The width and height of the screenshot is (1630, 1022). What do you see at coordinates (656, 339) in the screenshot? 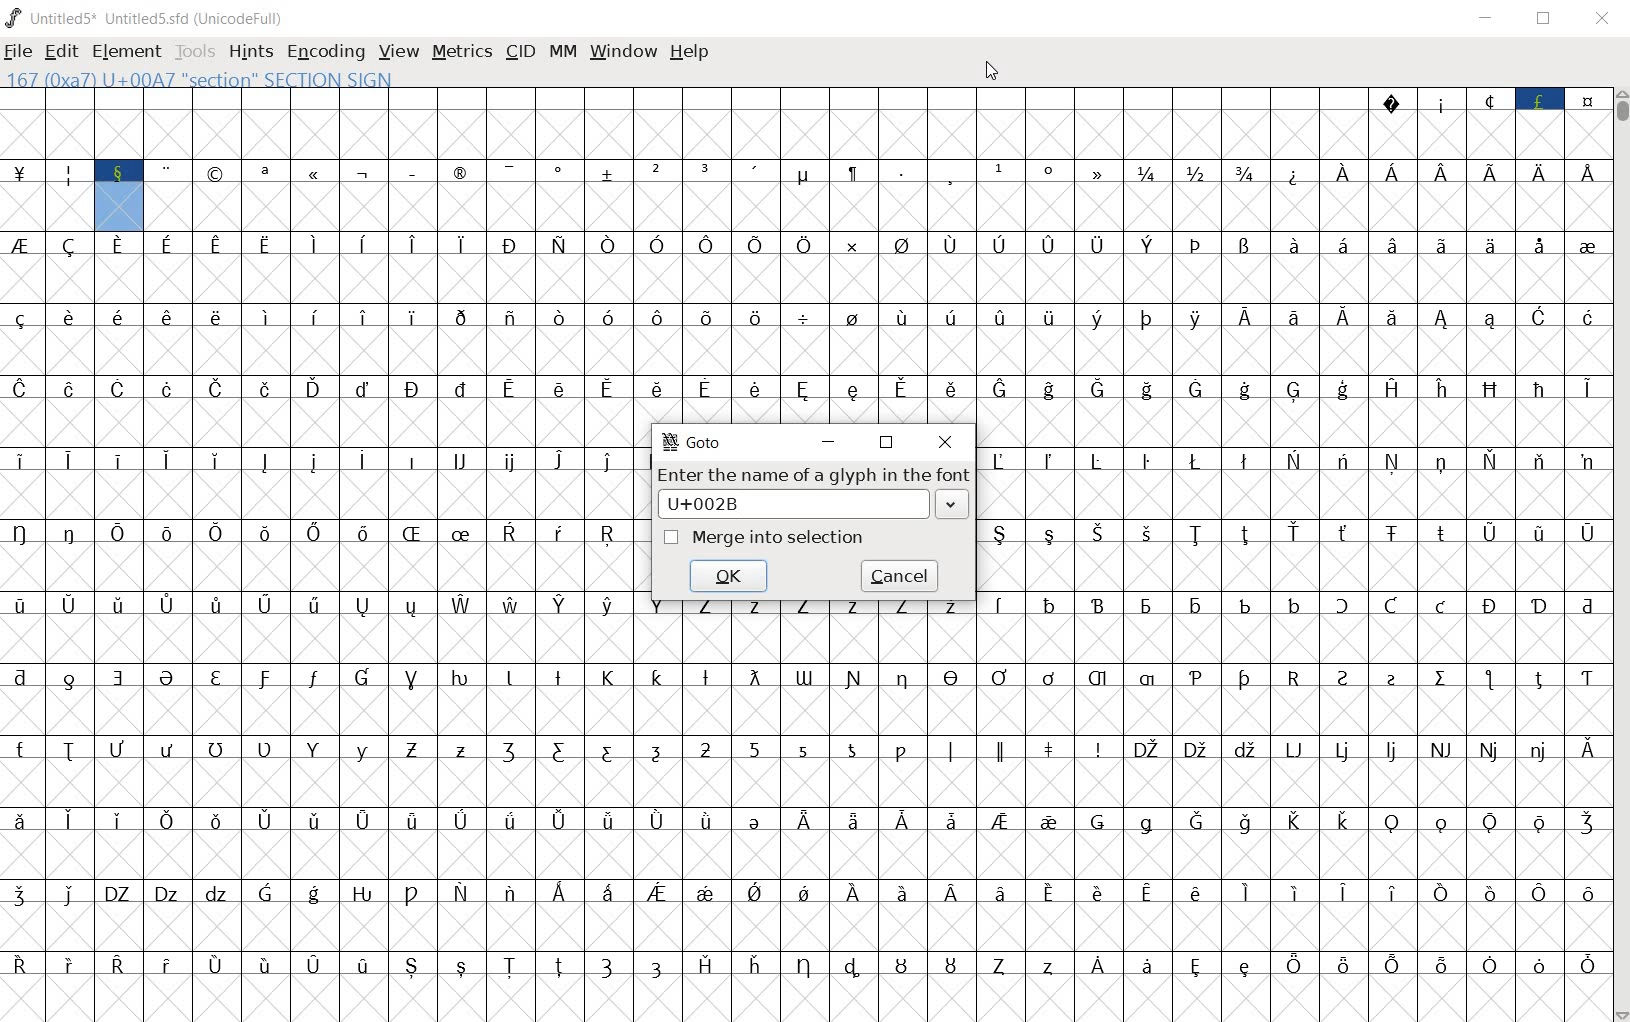
I see `Latin extended characters` at bounding box center [656, 339].